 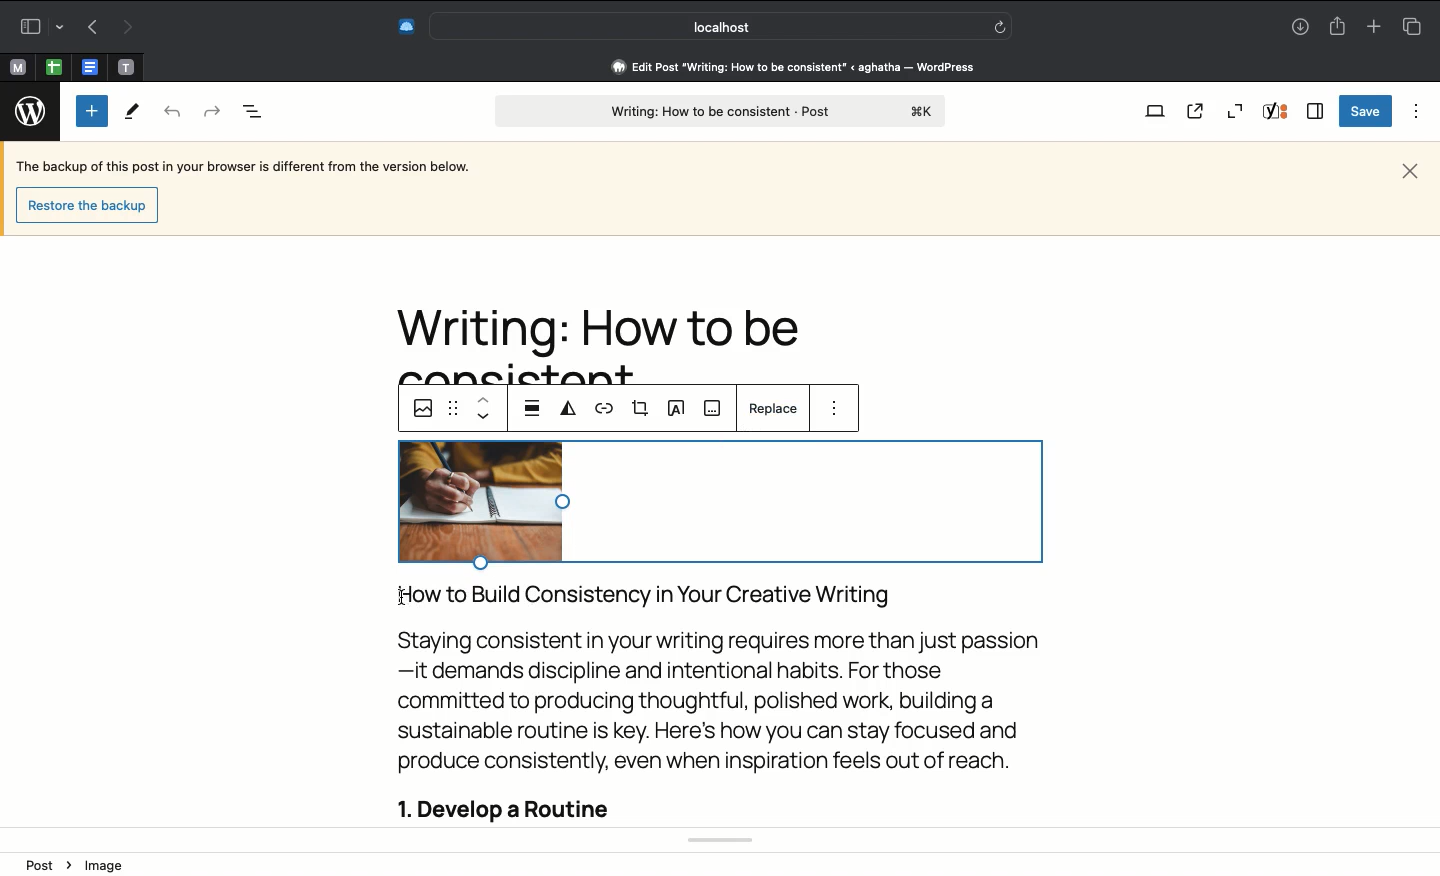 What do you see at coordinates (1238, 109) in the screenshot?
I see `Zoom out` at bounding box center [1238, 109].